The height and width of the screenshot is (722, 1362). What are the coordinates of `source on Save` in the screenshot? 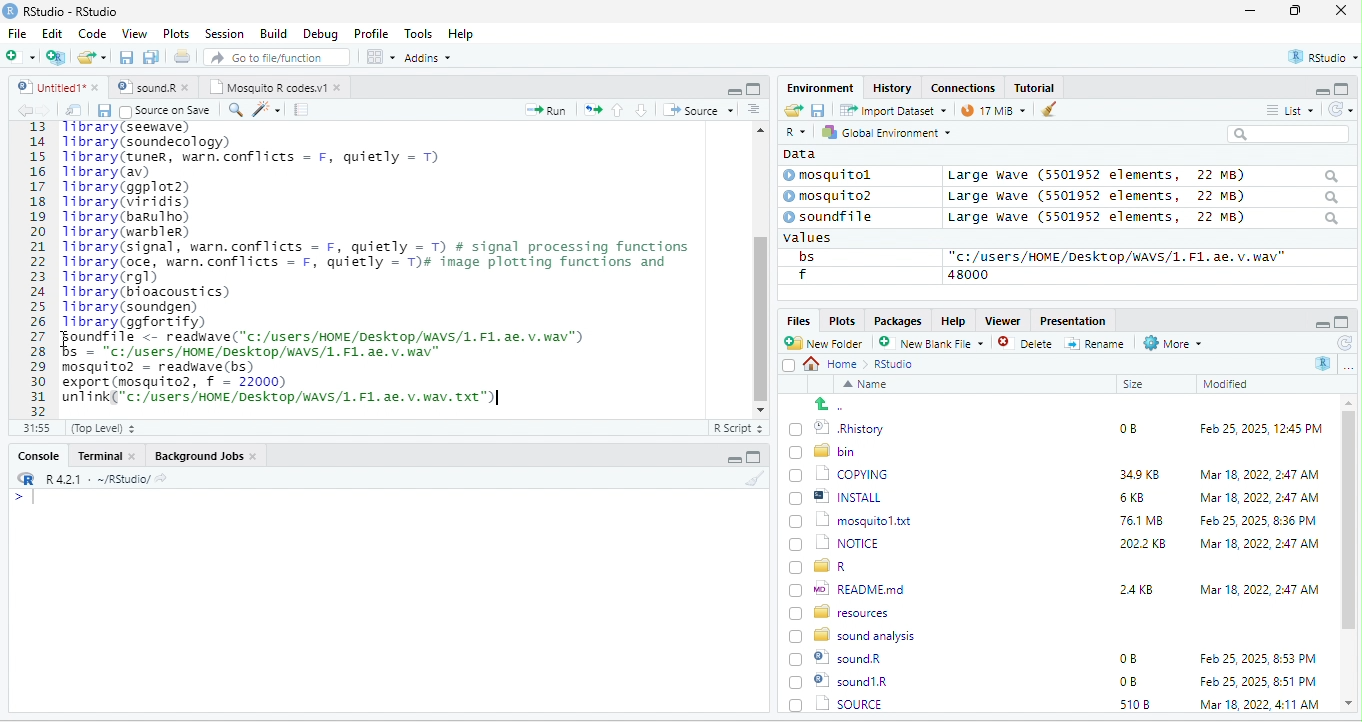 It's located at (167, 112).